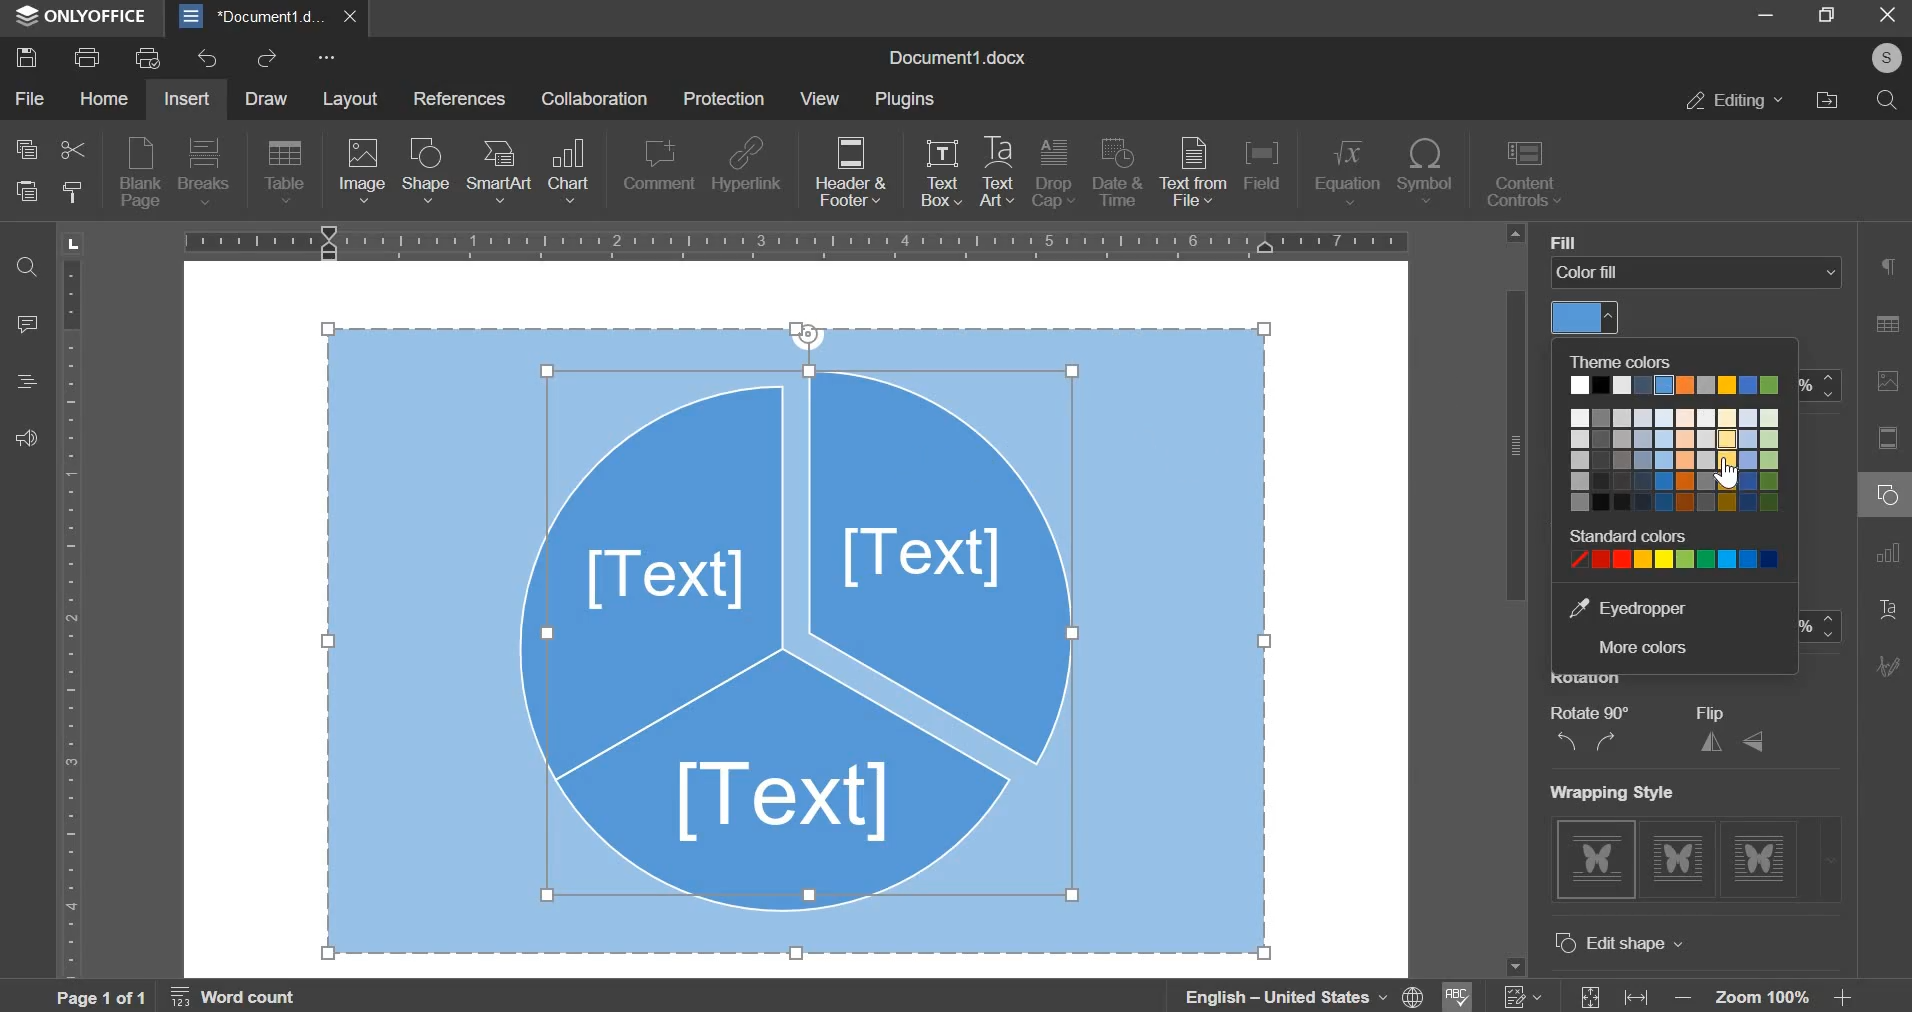 Image resolution: width=1912 pixels, height=1012 pixels. What do you see at coordinates (1887, 100) in the screenshot?
I see `search` at bounding box center [1887, 100].